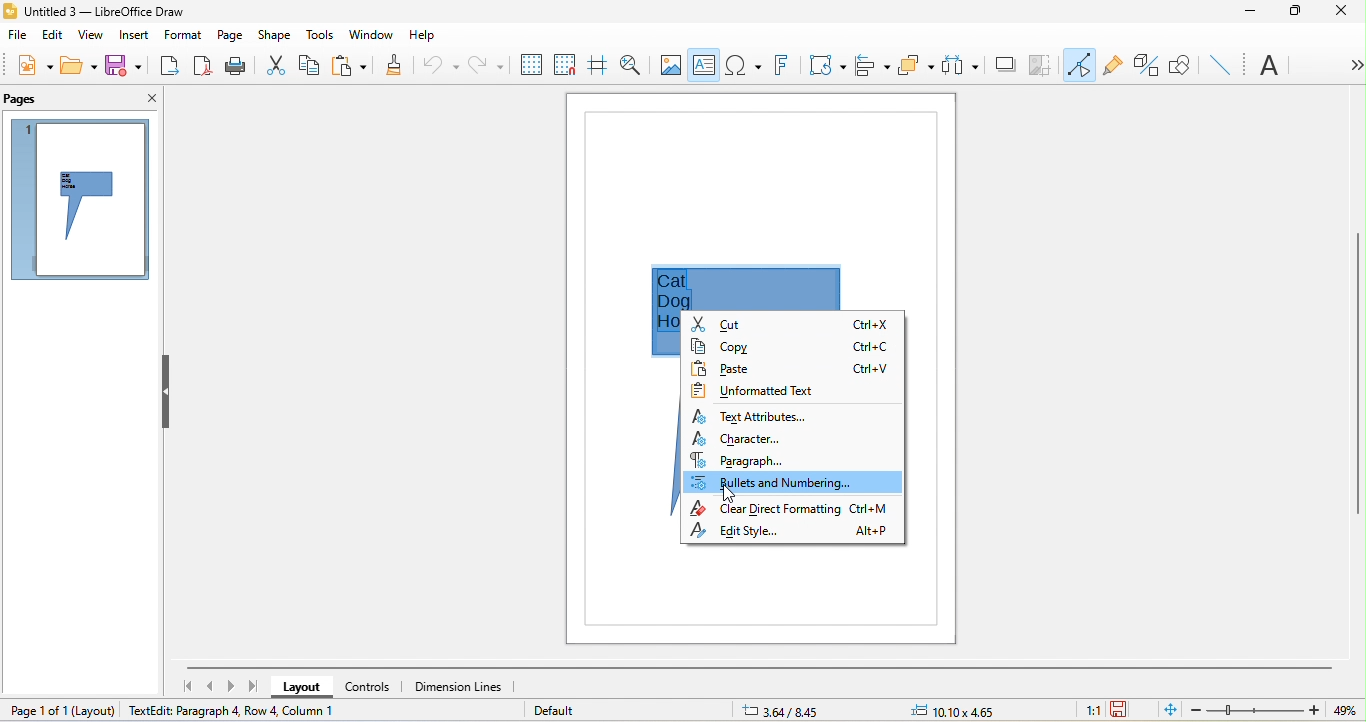 The width and height of the screenshot is (1366, 722). I want to click on hide, so click(163, 392).